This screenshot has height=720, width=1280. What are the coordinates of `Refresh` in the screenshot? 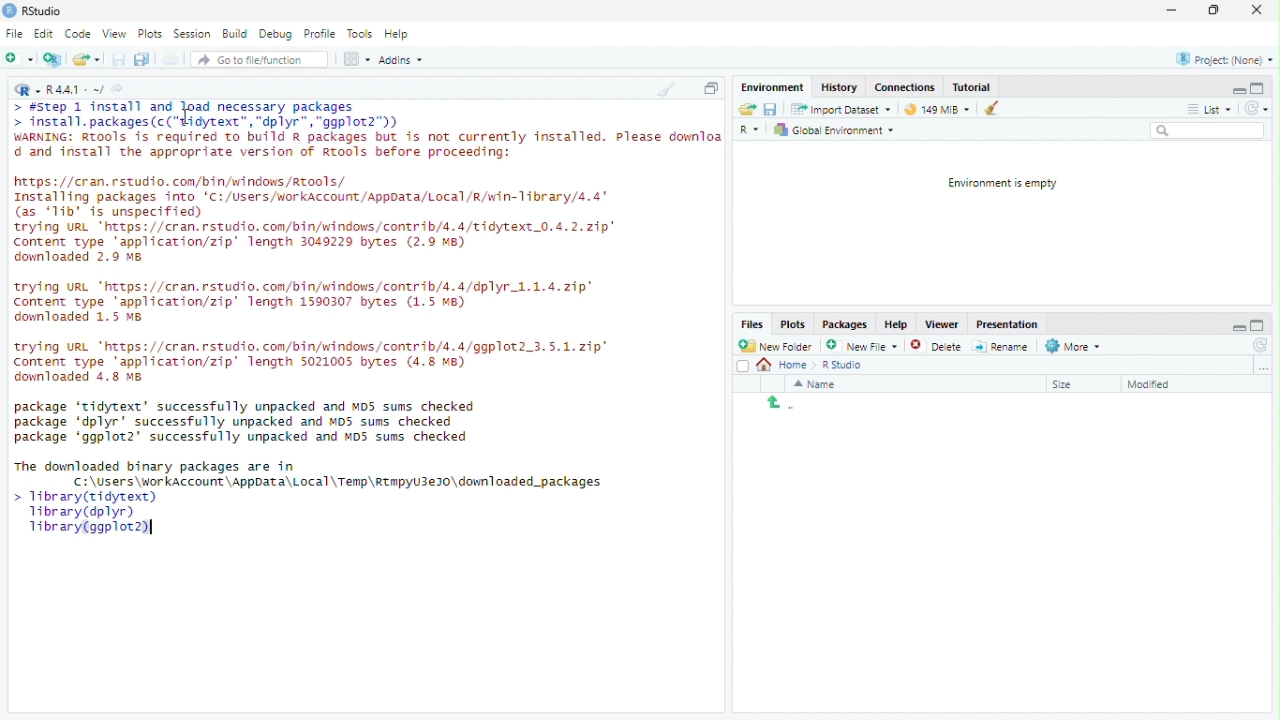 It's located at (1258, 345).